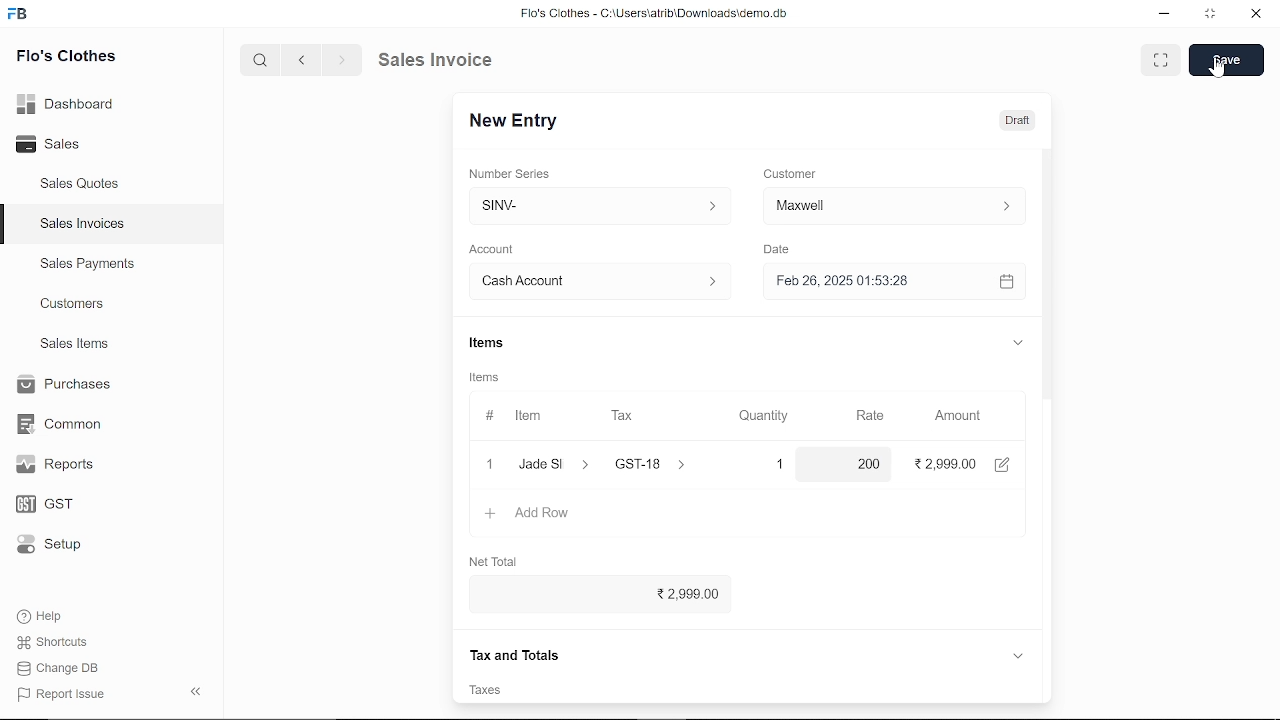 This screenshot has height=720, width=1280. Describe the element at coordinates (63, 643) in the screenshot. I see `Shortcuts` at that location.